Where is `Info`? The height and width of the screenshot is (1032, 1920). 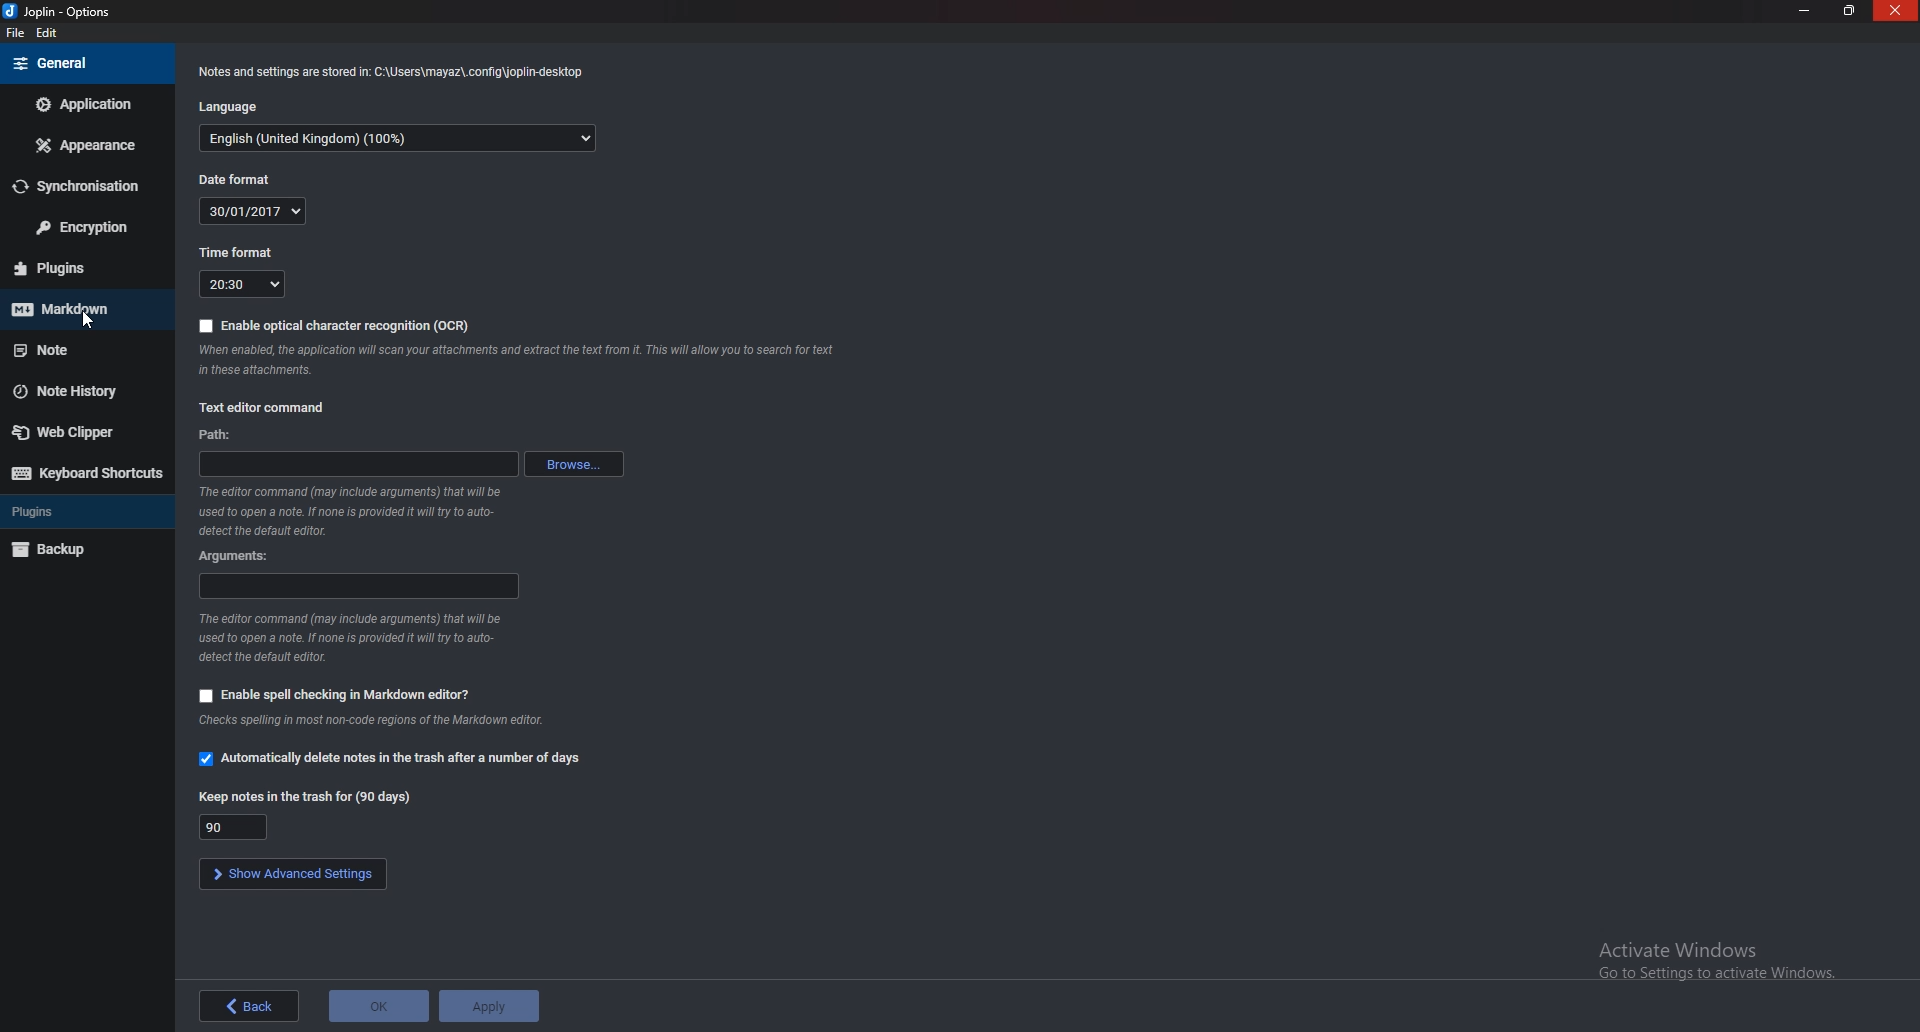 Info is located at coordinates (352, 639).